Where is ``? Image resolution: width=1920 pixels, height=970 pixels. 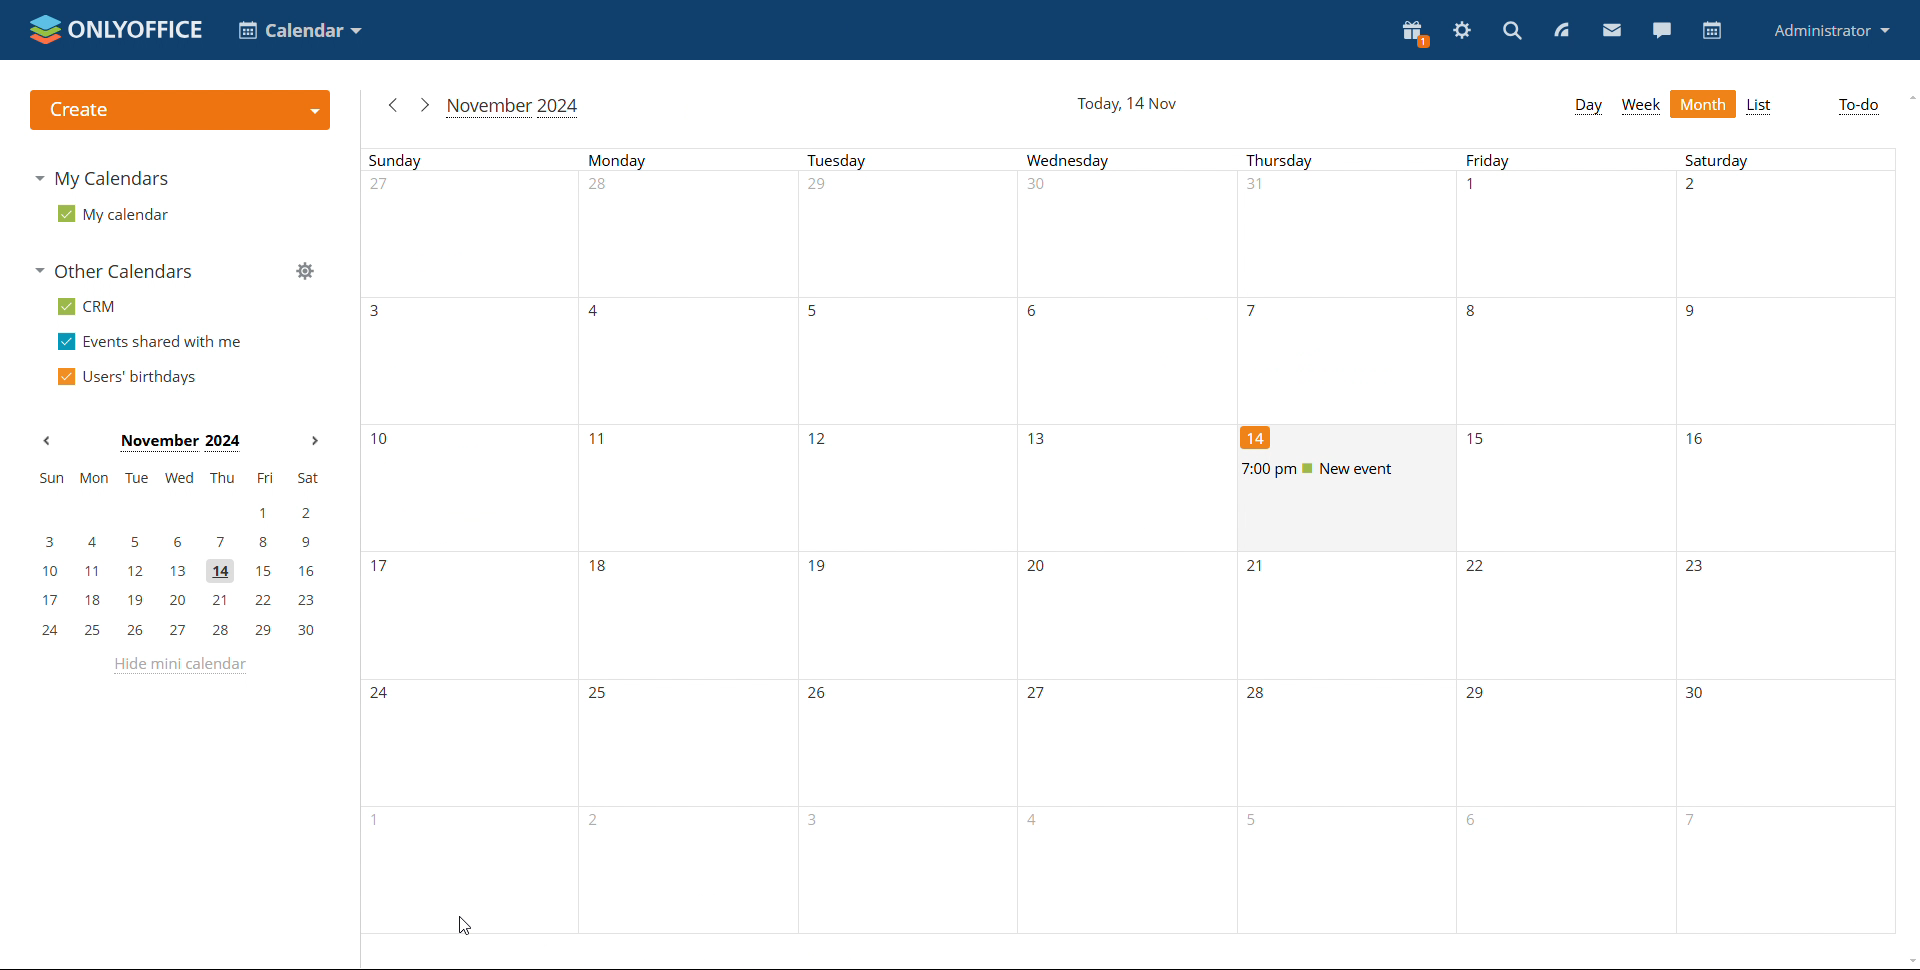  is located at coordinates (1039, 694).